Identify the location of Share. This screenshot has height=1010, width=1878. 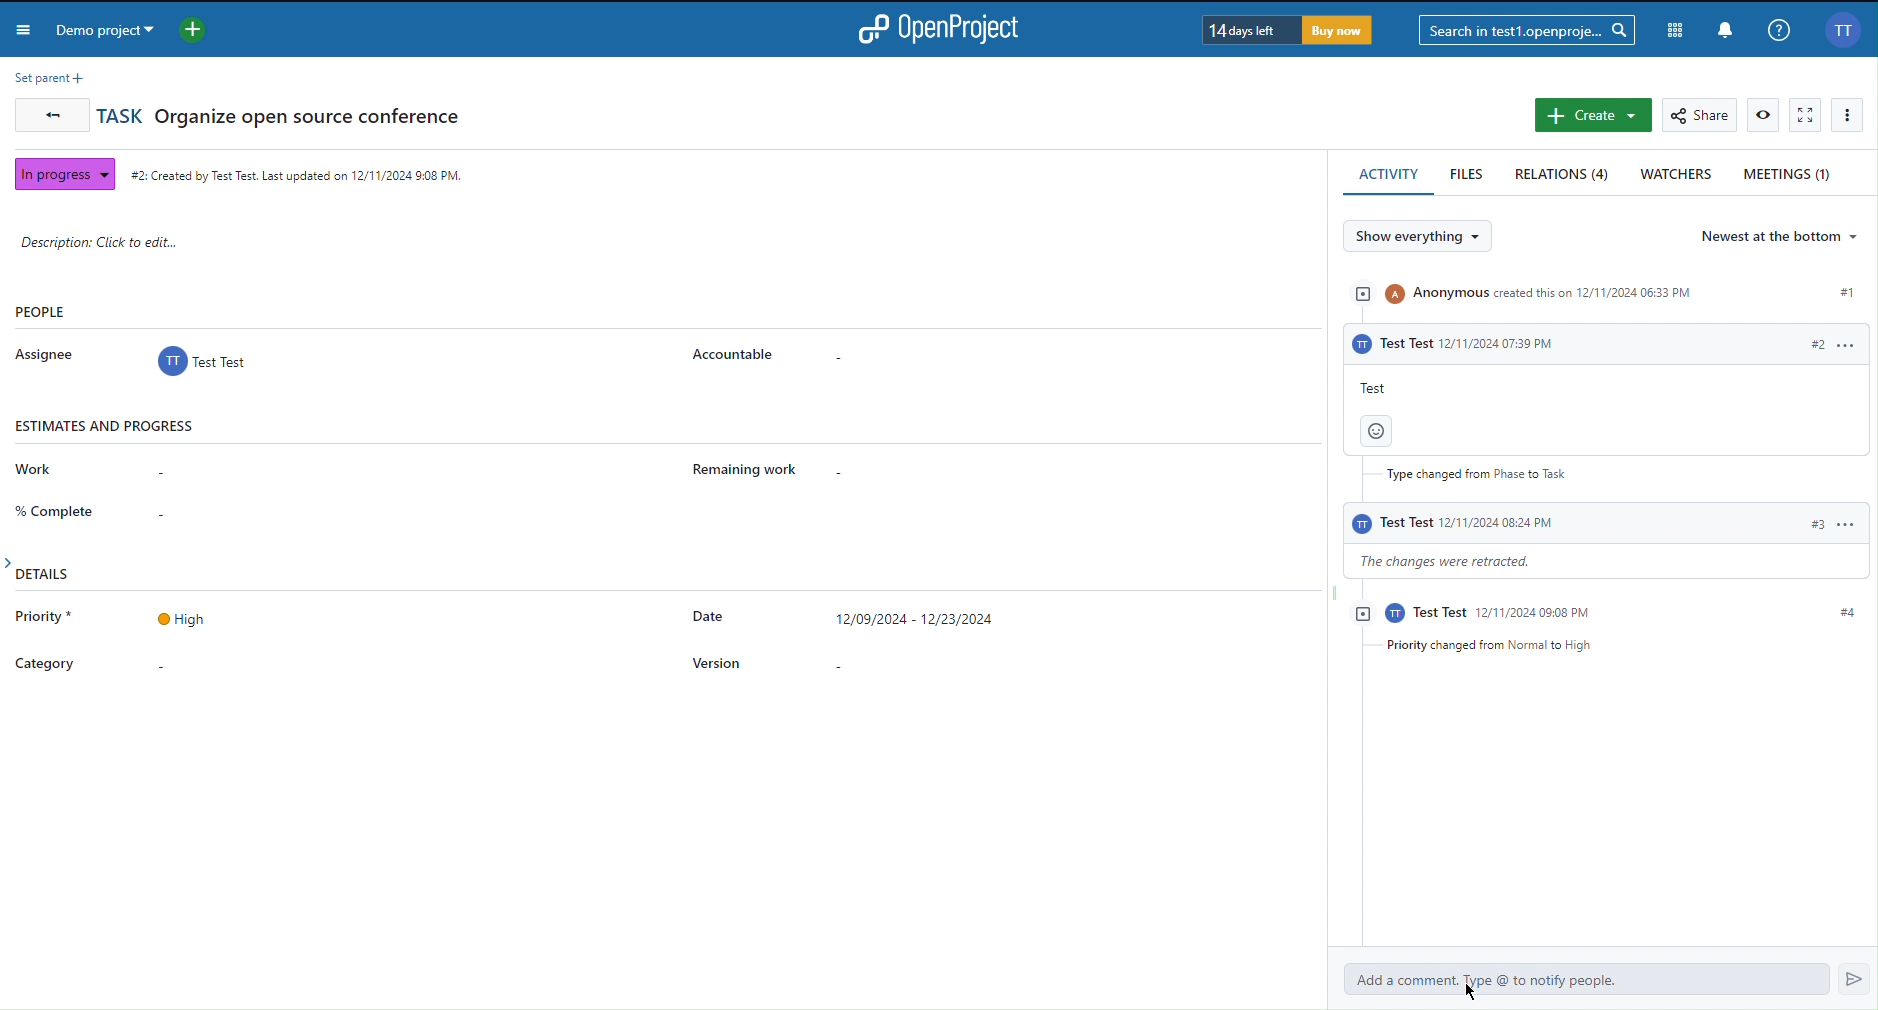
(1702, 115).